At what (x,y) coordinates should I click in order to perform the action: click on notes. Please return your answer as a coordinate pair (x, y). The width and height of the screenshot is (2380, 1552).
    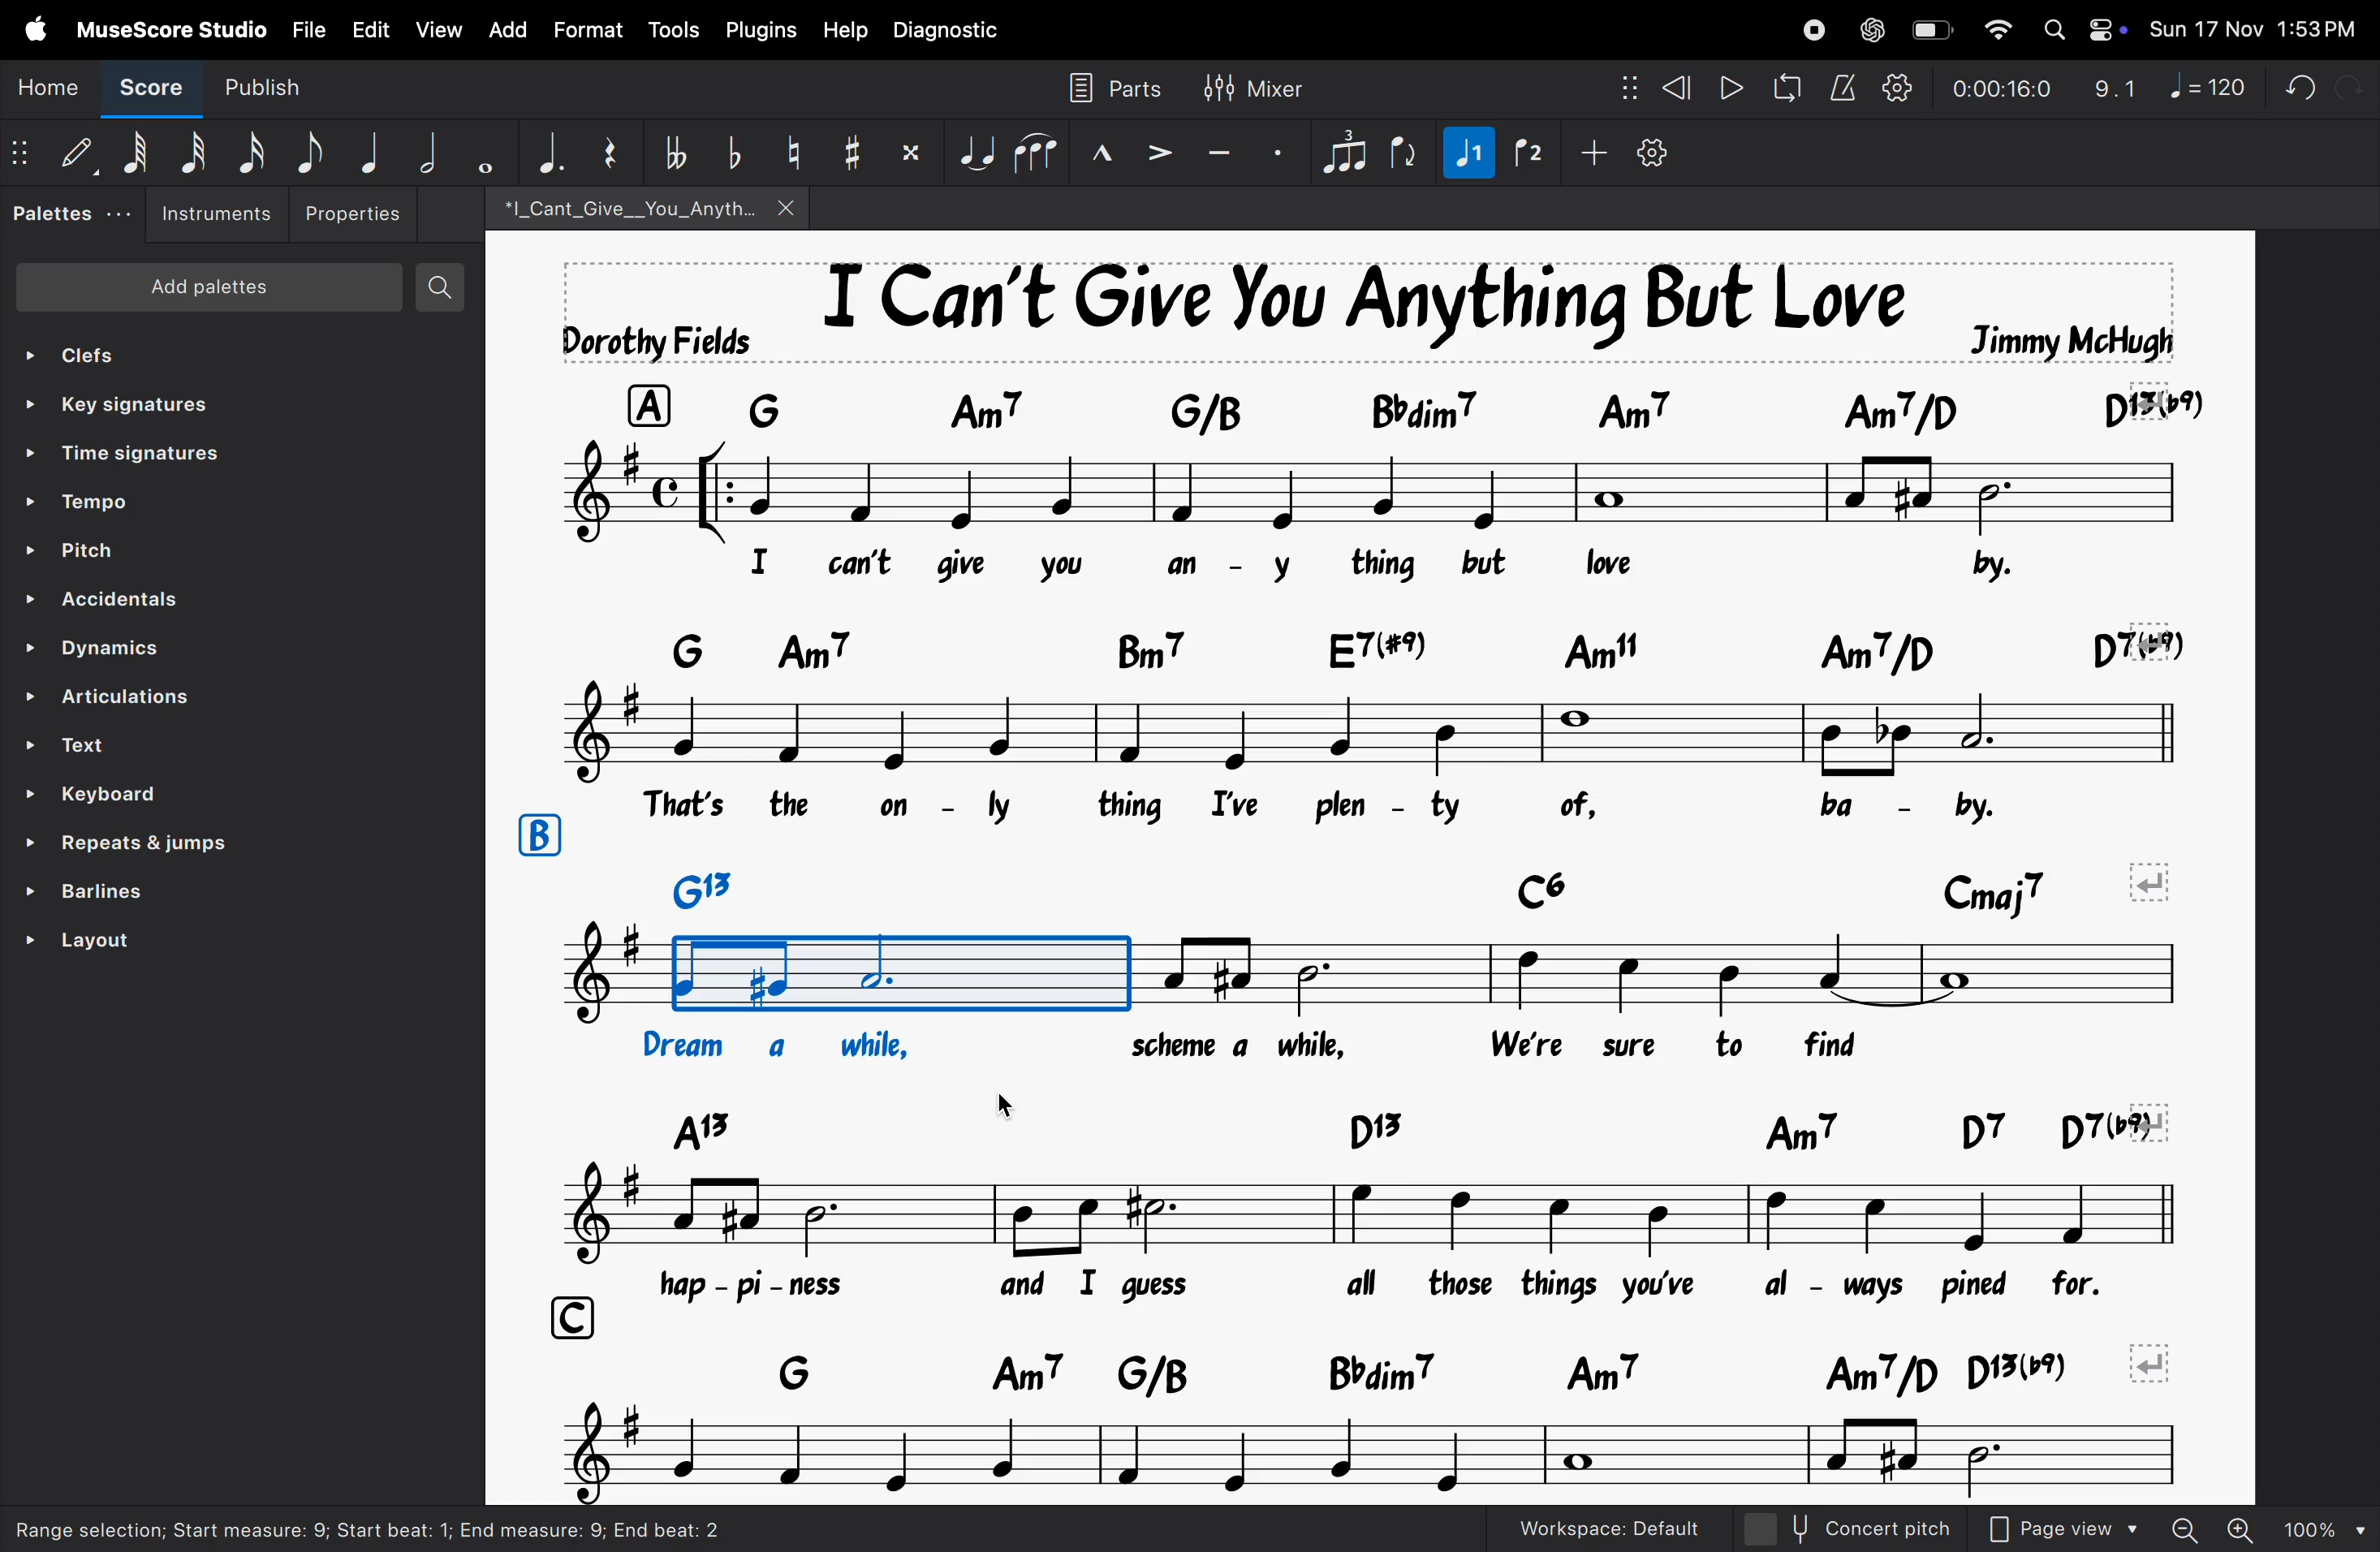
    Looking at the image, I should click on (1353, 977).